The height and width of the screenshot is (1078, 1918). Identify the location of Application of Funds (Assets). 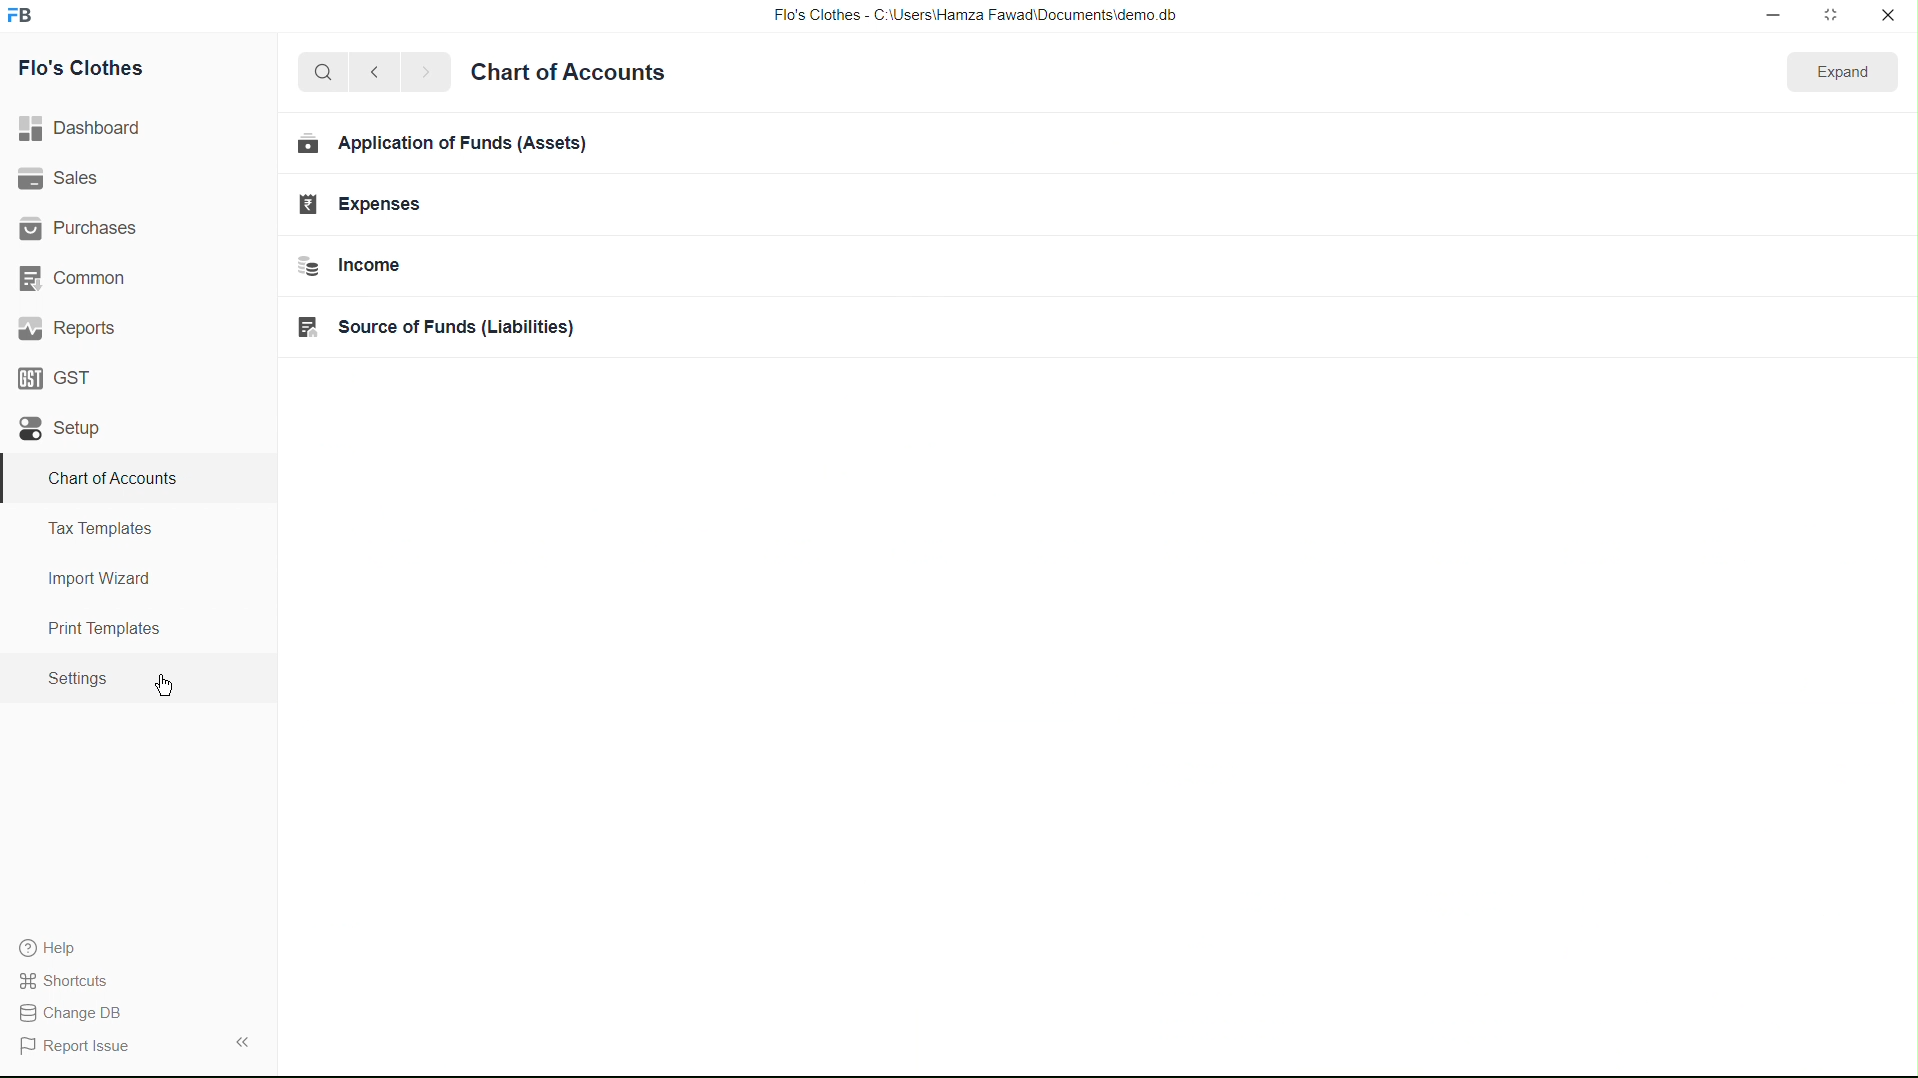
(443, 145).